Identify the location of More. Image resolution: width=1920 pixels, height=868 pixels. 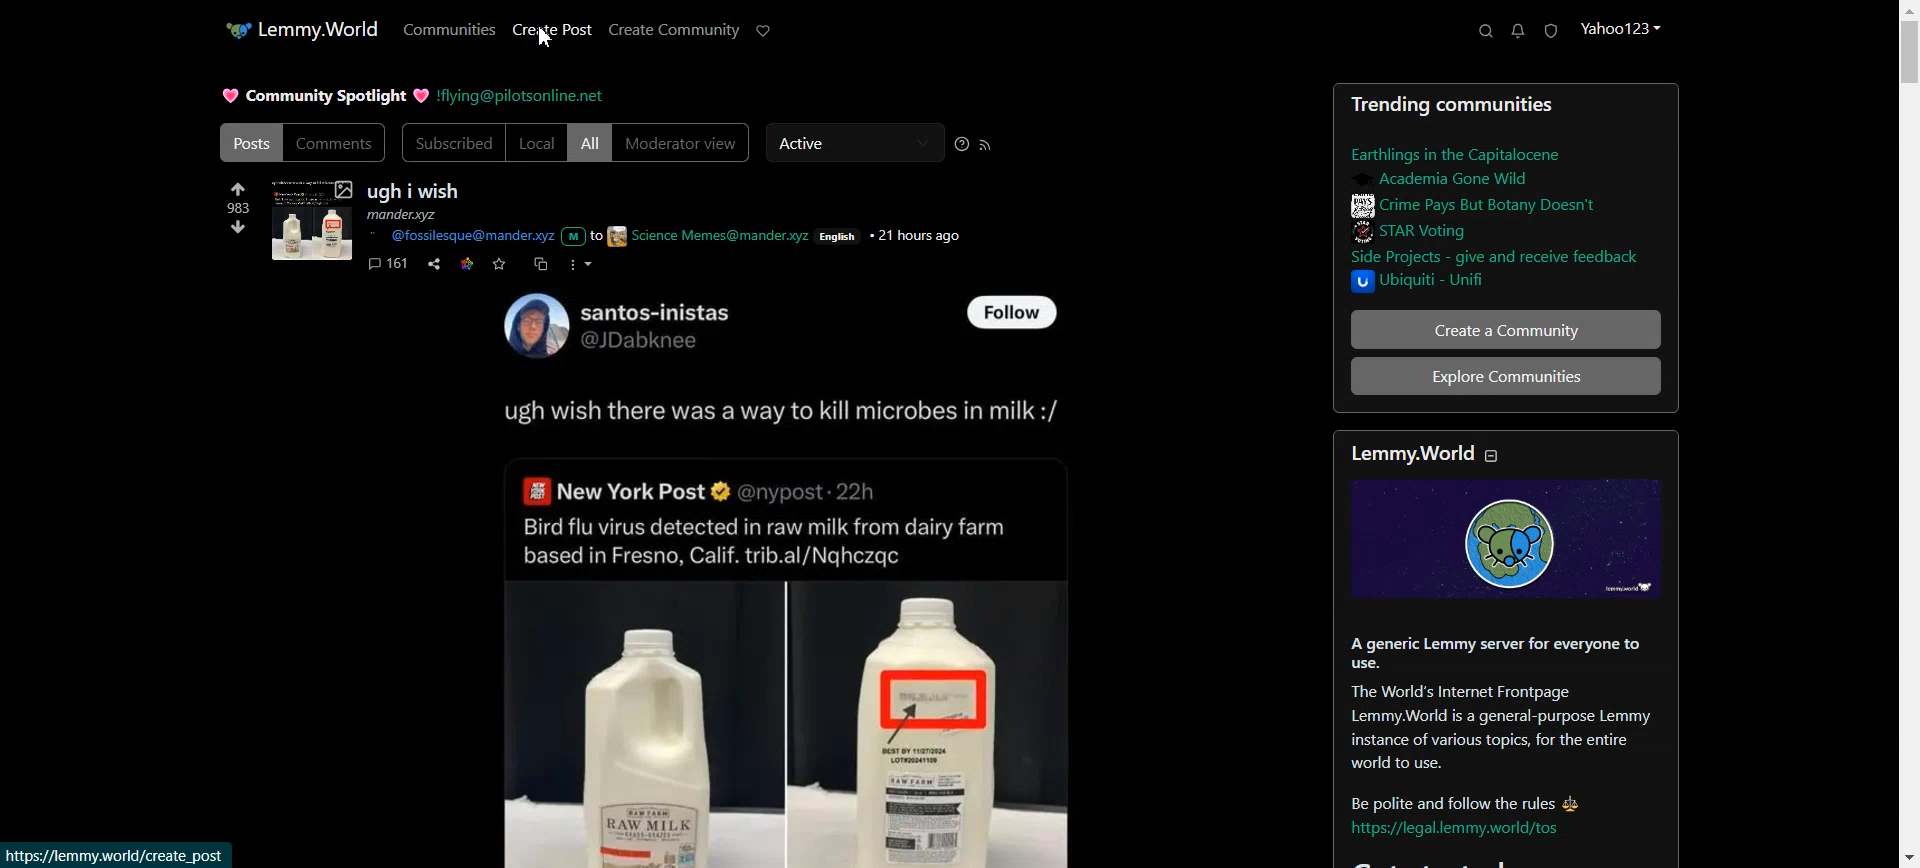
(583, 265).